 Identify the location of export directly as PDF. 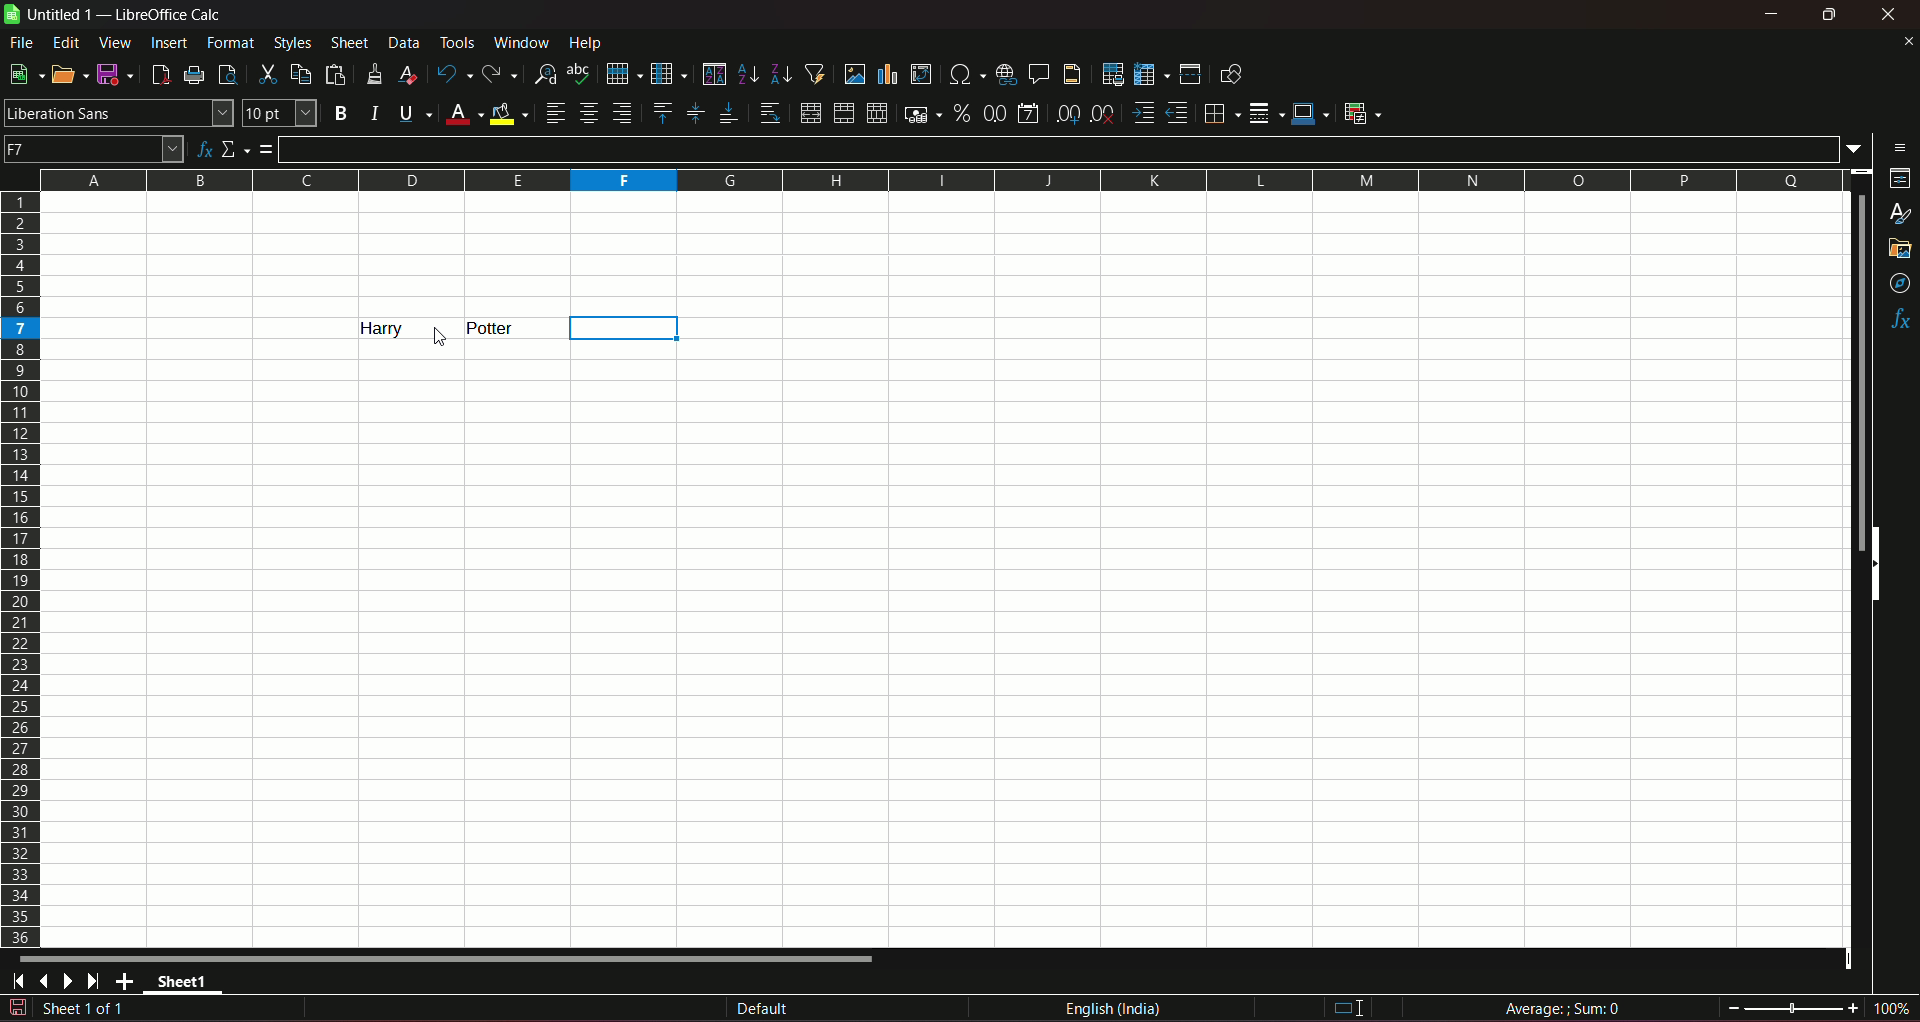
(159, 73).